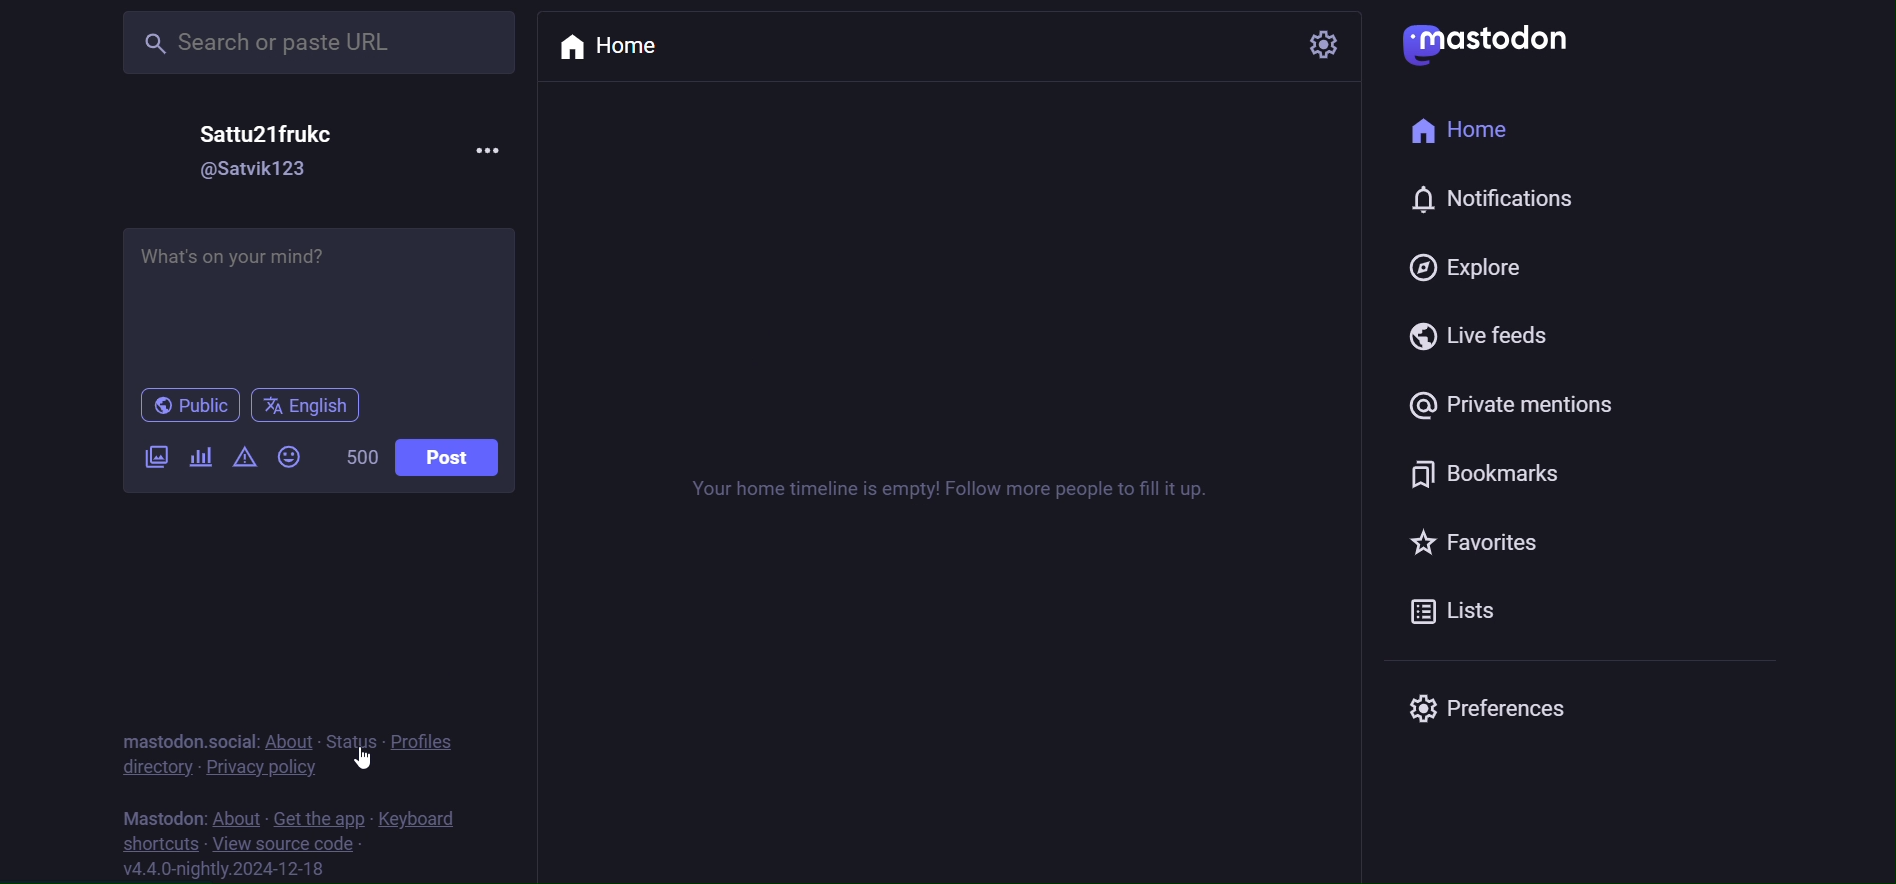 Image resolution: width=1896 pixels, height=884 pixels. What do you see at coordinates (159, 844) in the screenshot?
I see `shortcuts` at bounding box center [159, 844].